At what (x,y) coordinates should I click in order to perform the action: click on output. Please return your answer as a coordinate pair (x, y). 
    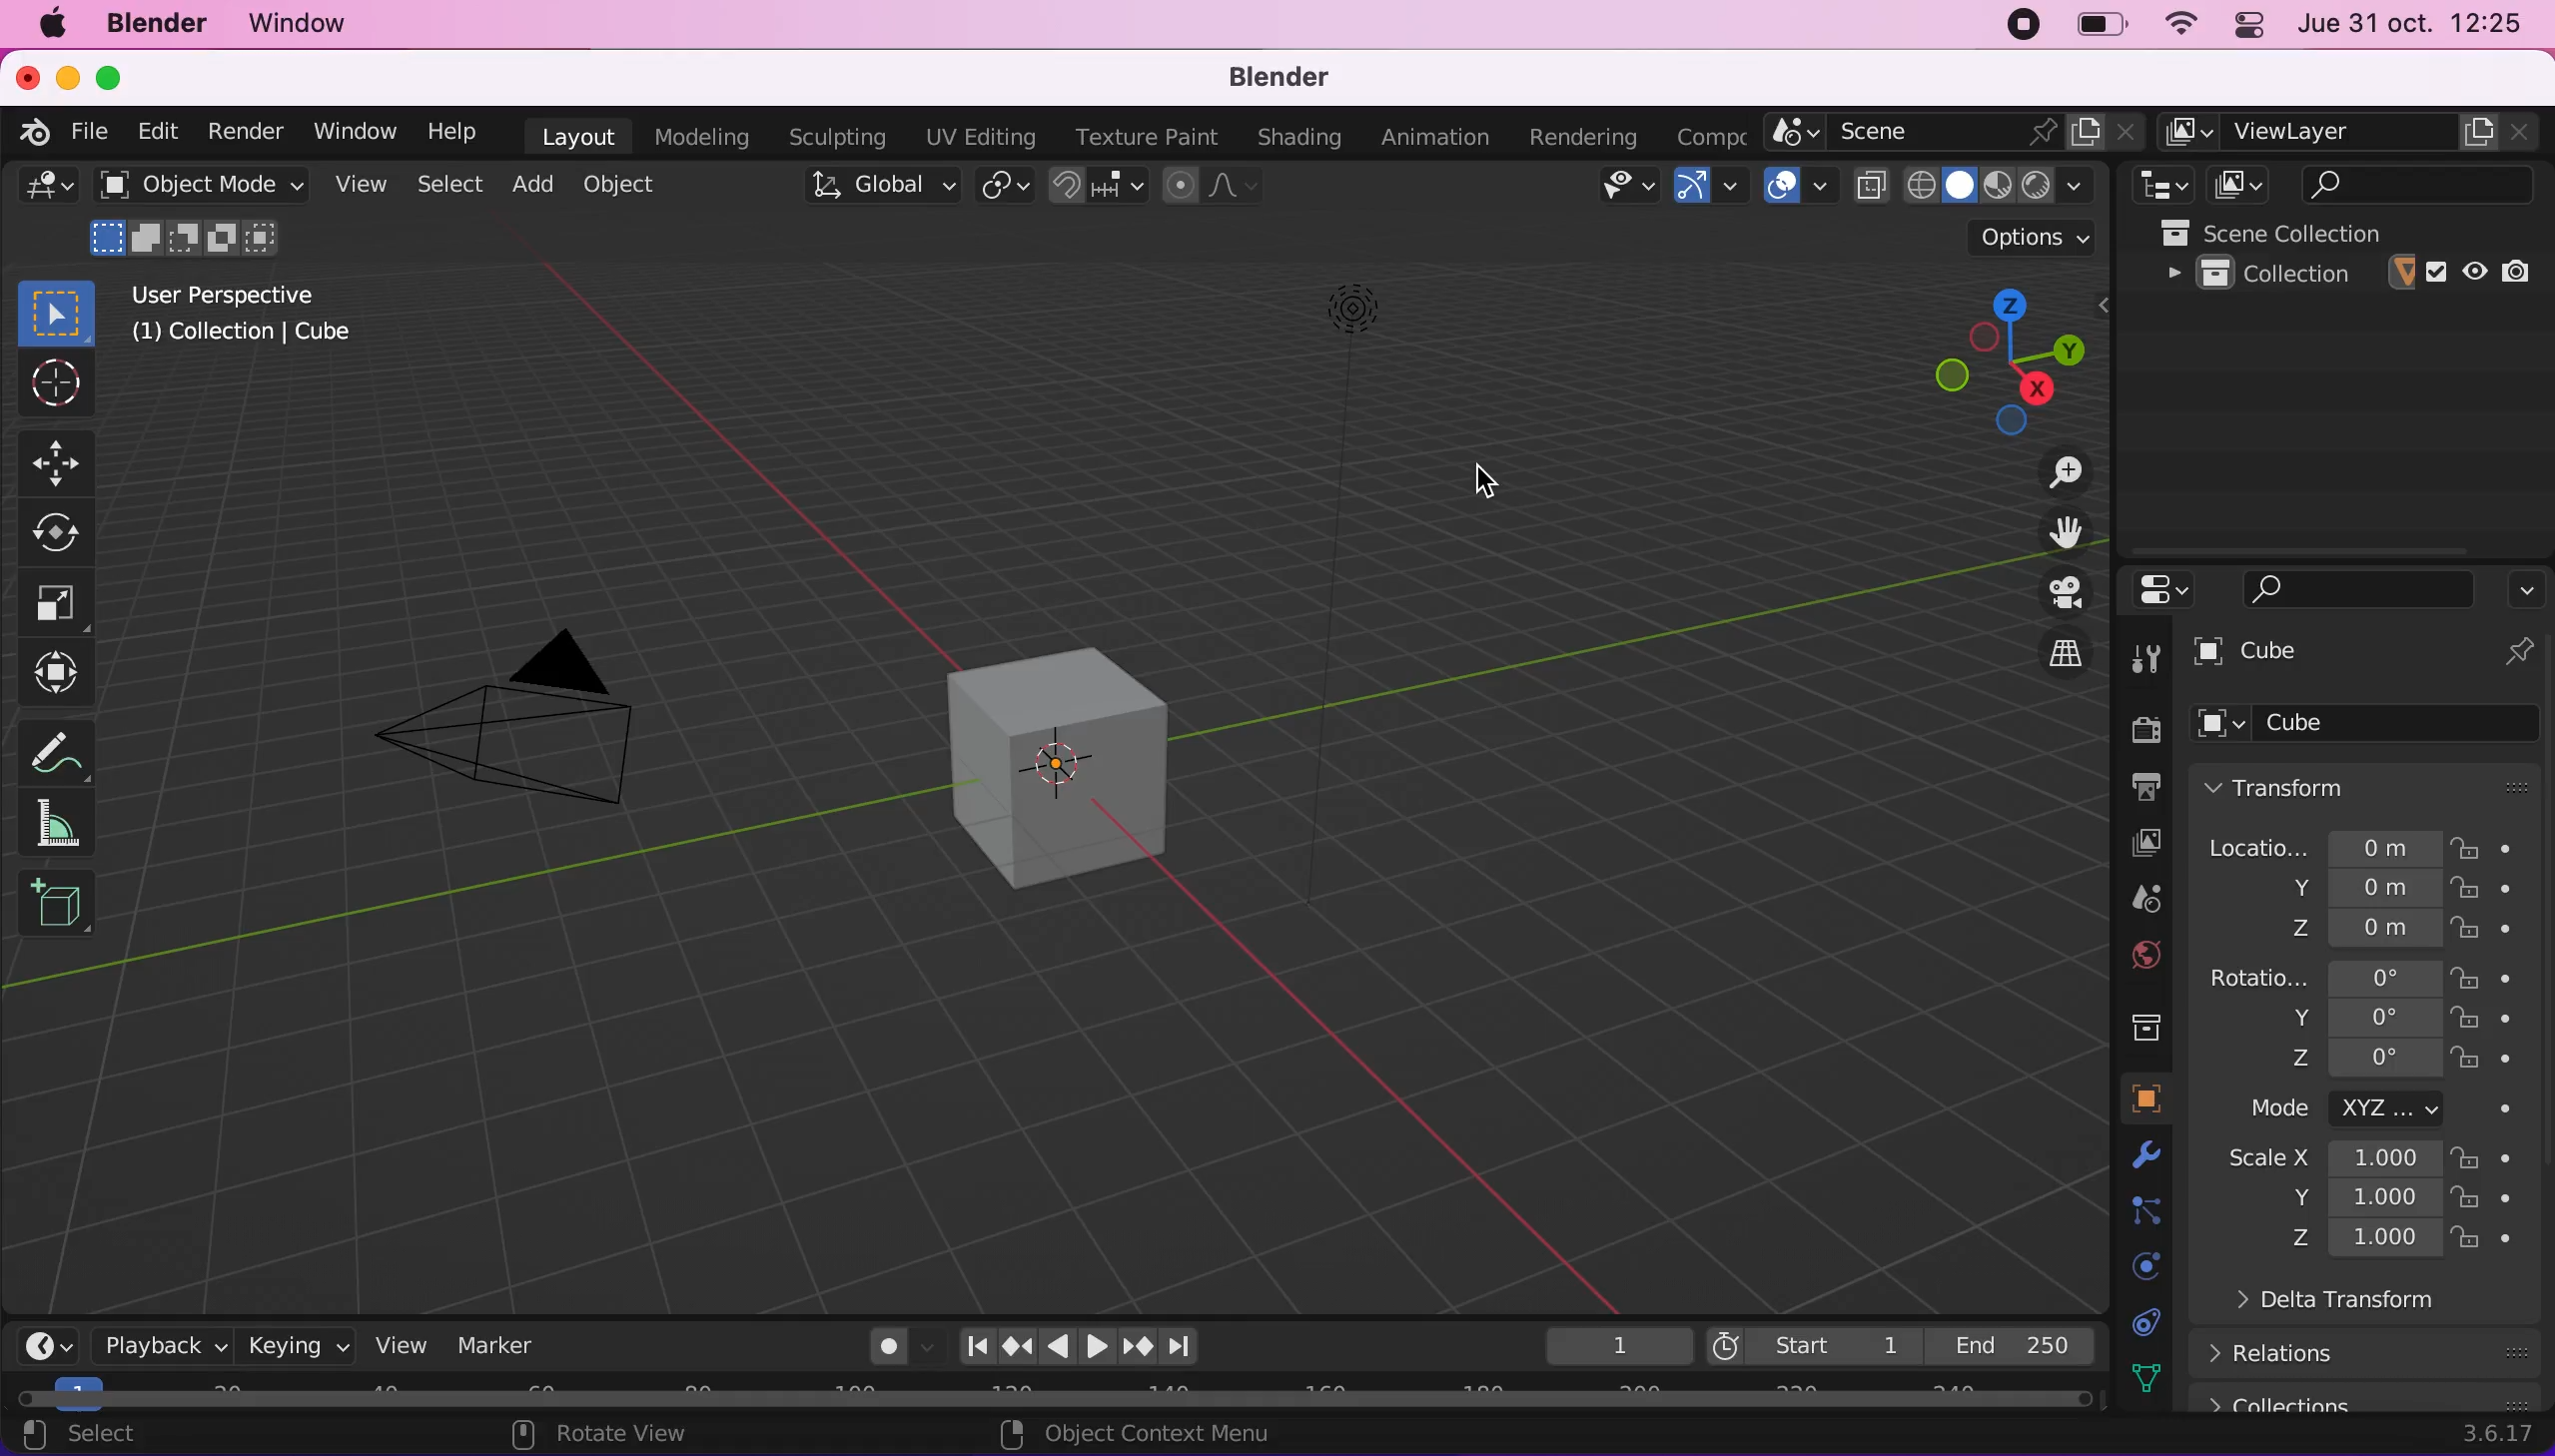
    Looking at the image, I should click on (2135, 788).